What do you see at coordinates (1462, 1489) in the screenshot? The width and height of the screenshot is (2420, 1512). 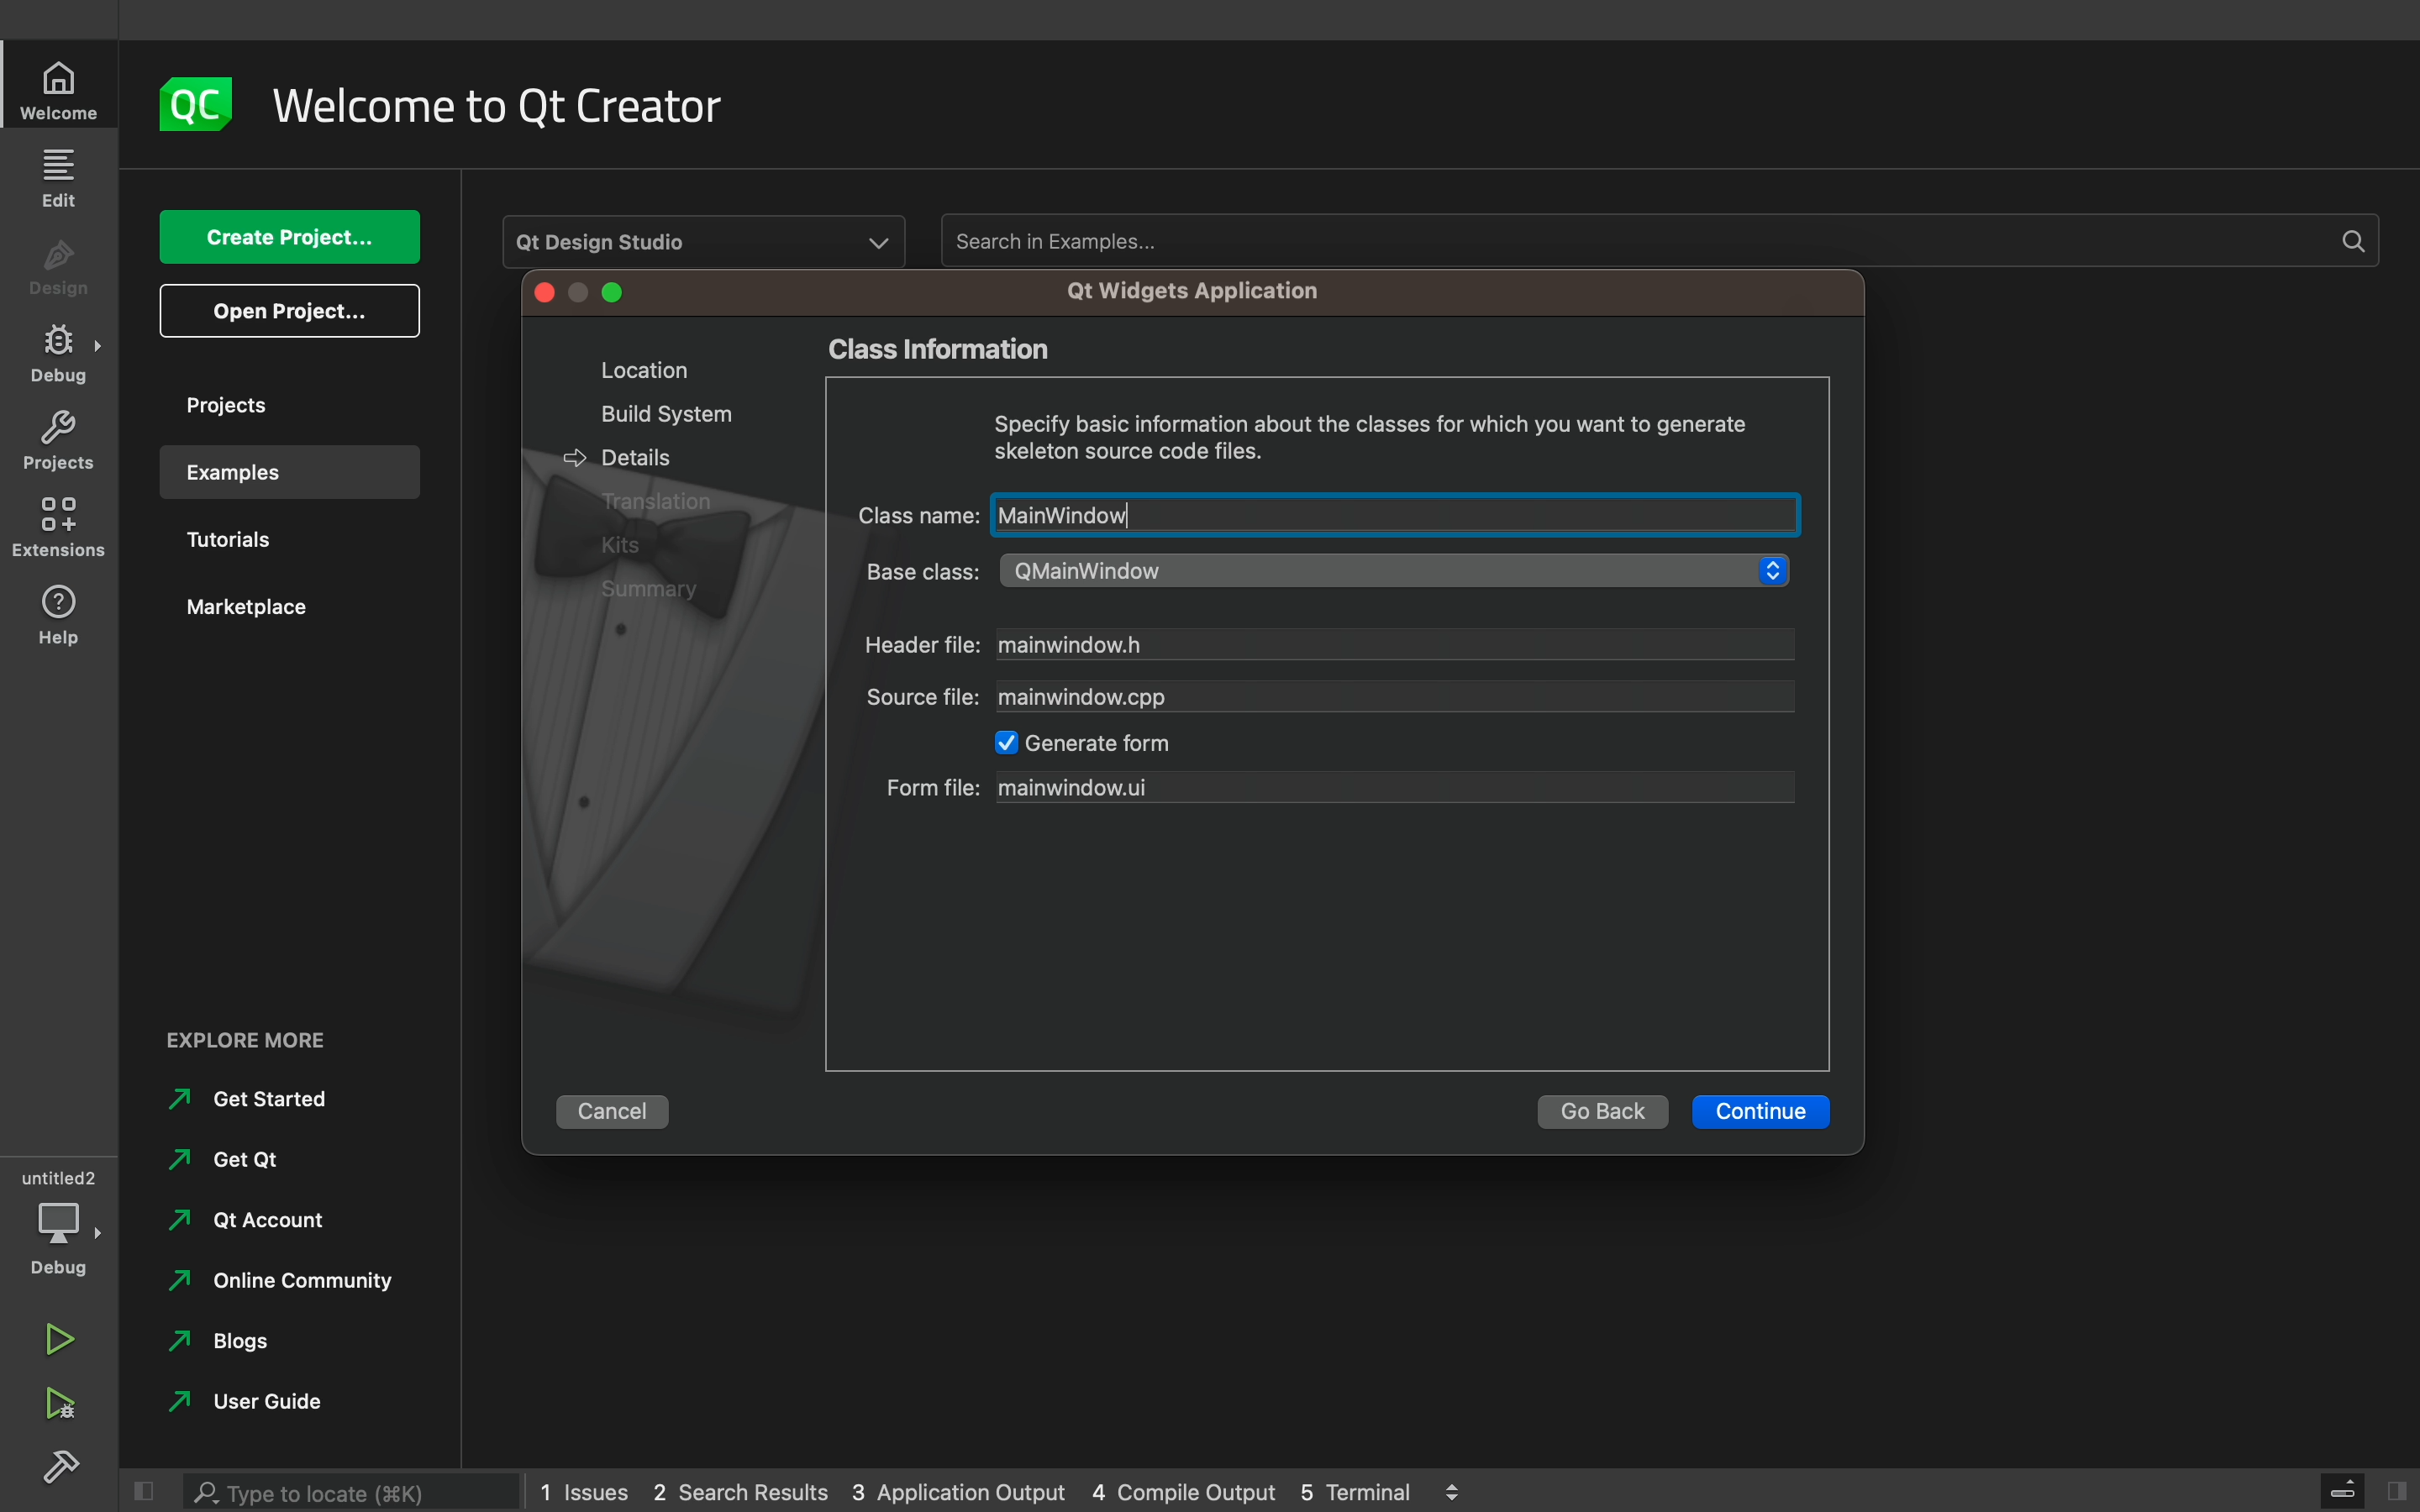 I see `increase/decrease arrows` at bounding box center [1462, 1489].